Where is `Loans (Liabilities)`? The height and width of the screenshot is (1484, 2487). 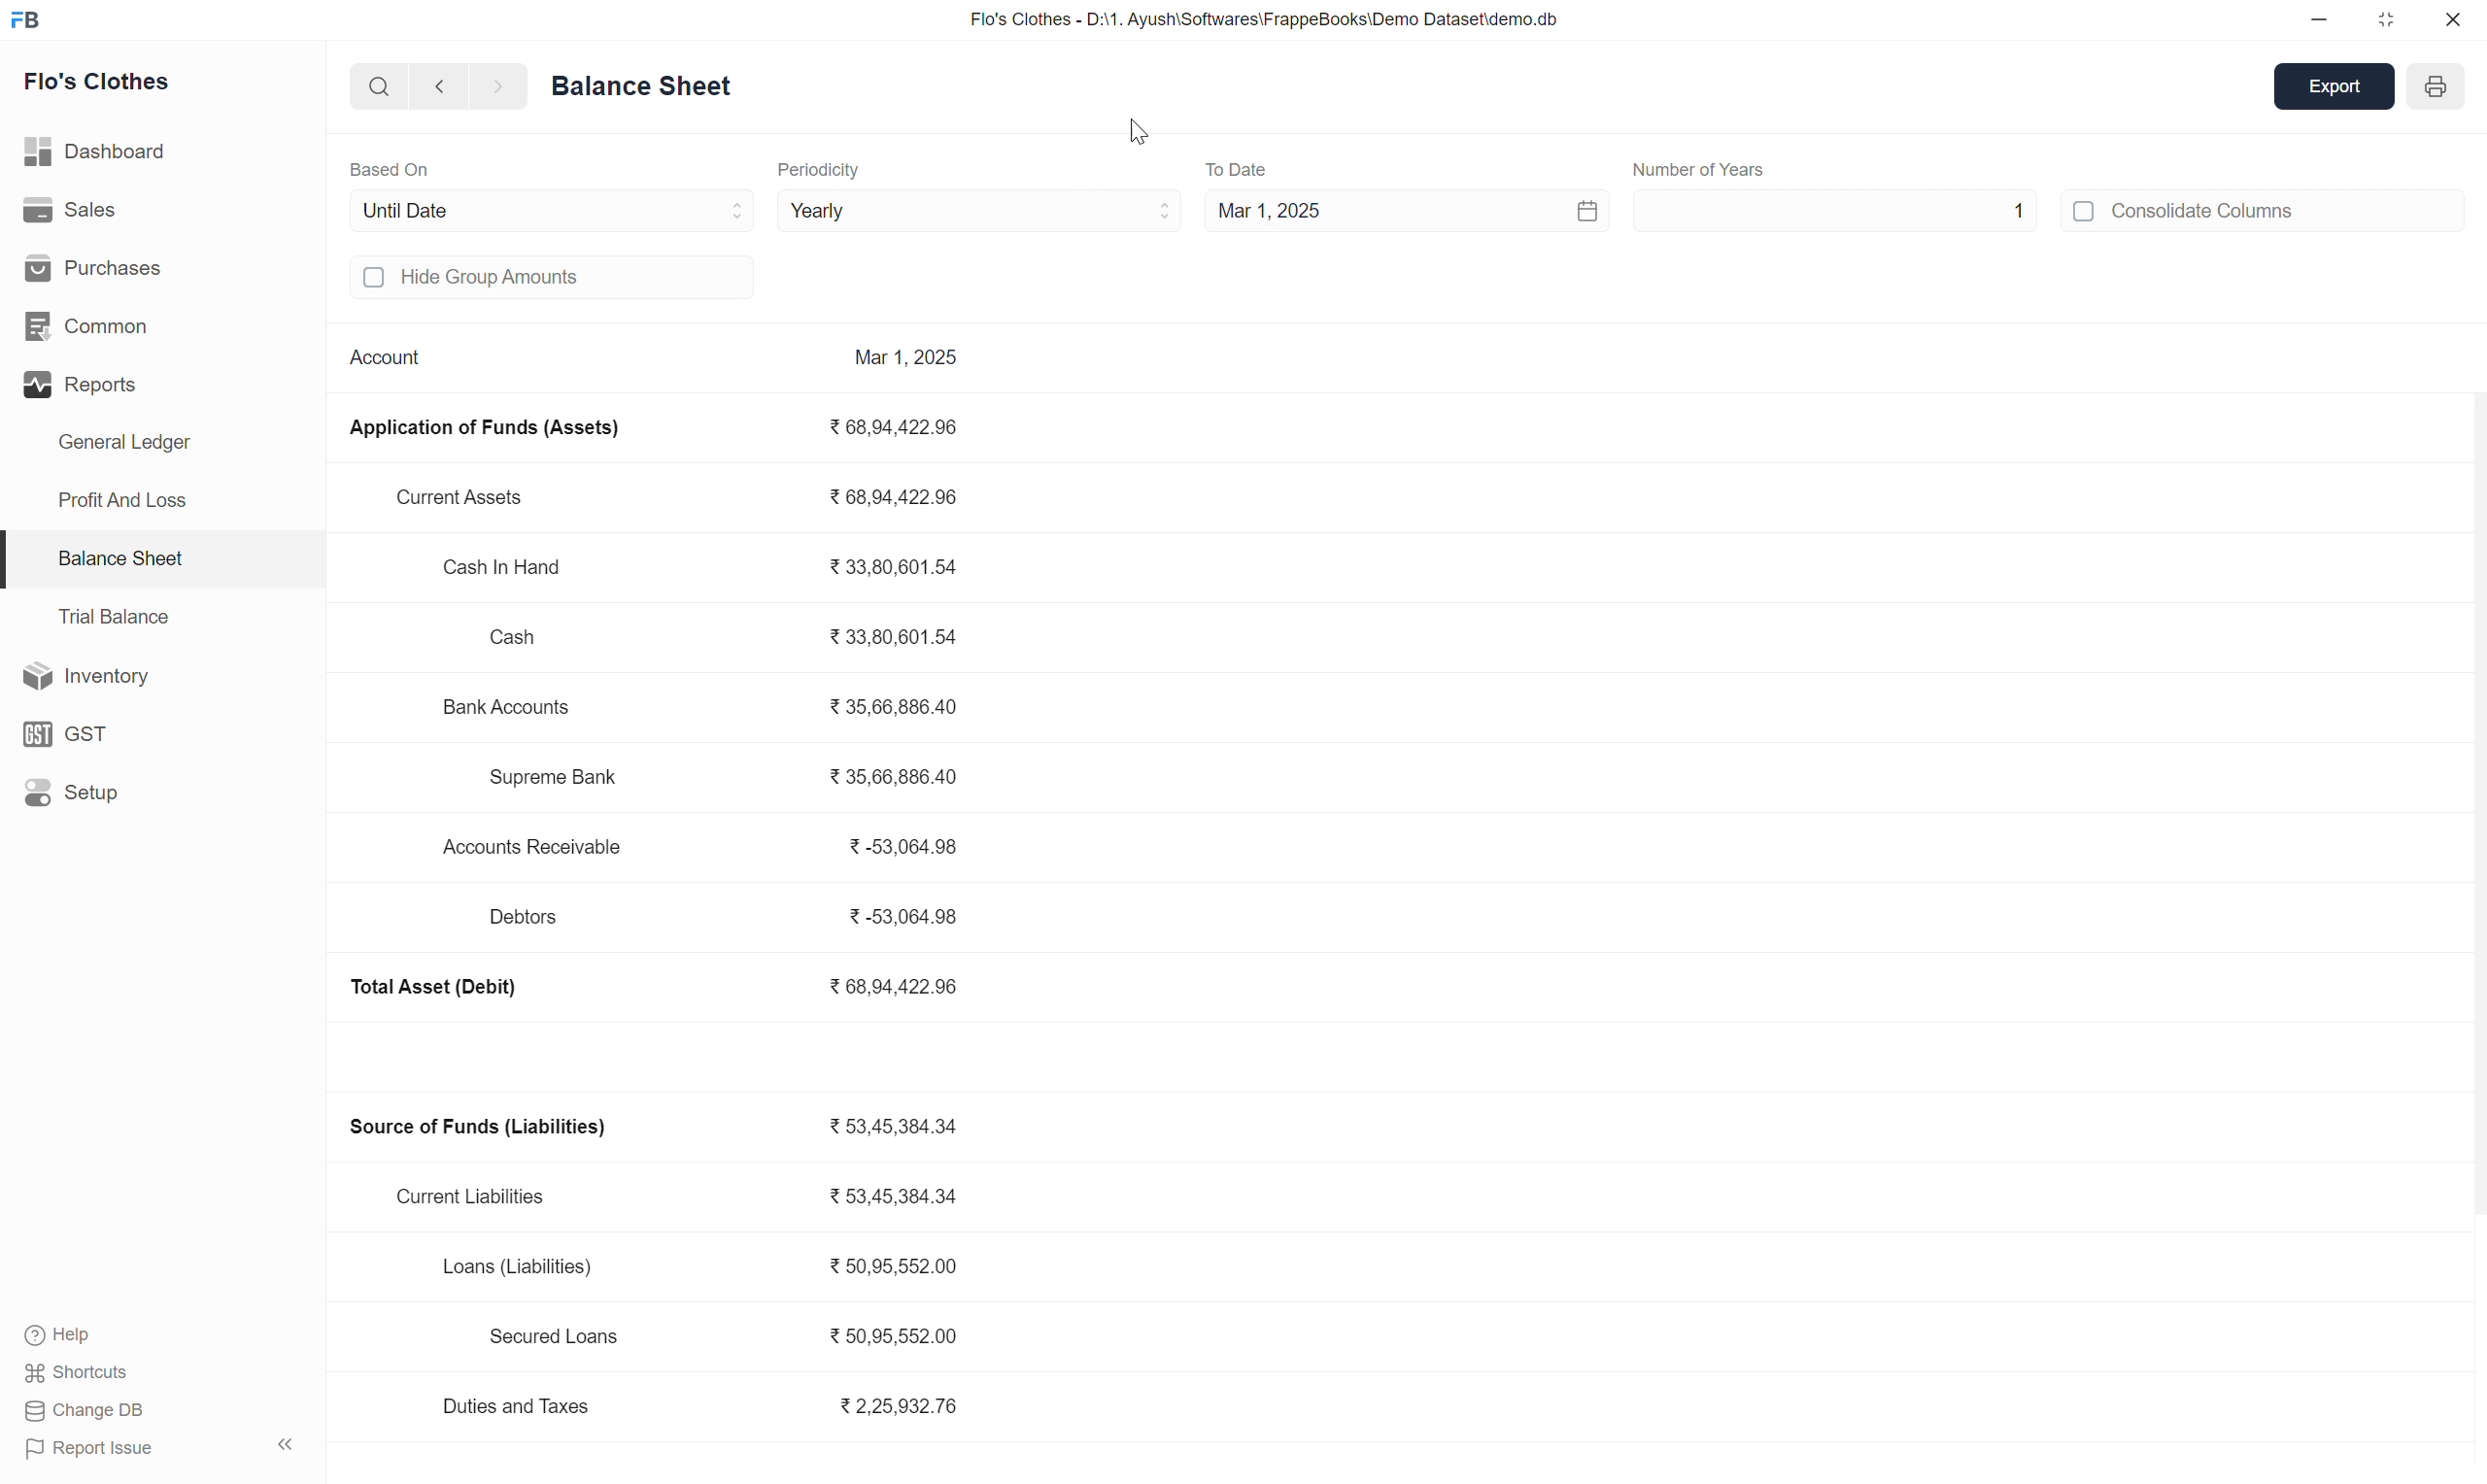
Loans (Liabilities) is located at coordinates (520, 1265).